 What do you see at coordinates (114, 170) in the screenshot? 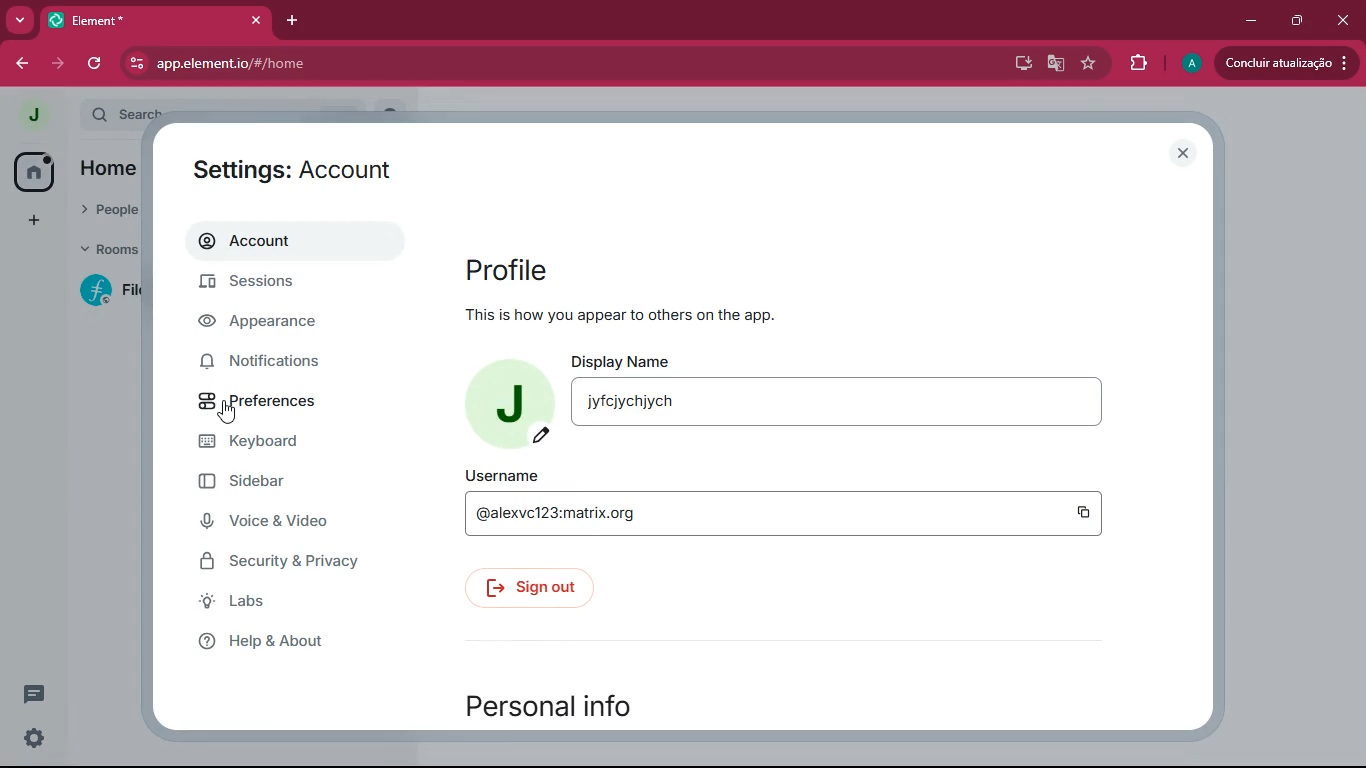
I see `home` at bounding box center [114, 170].